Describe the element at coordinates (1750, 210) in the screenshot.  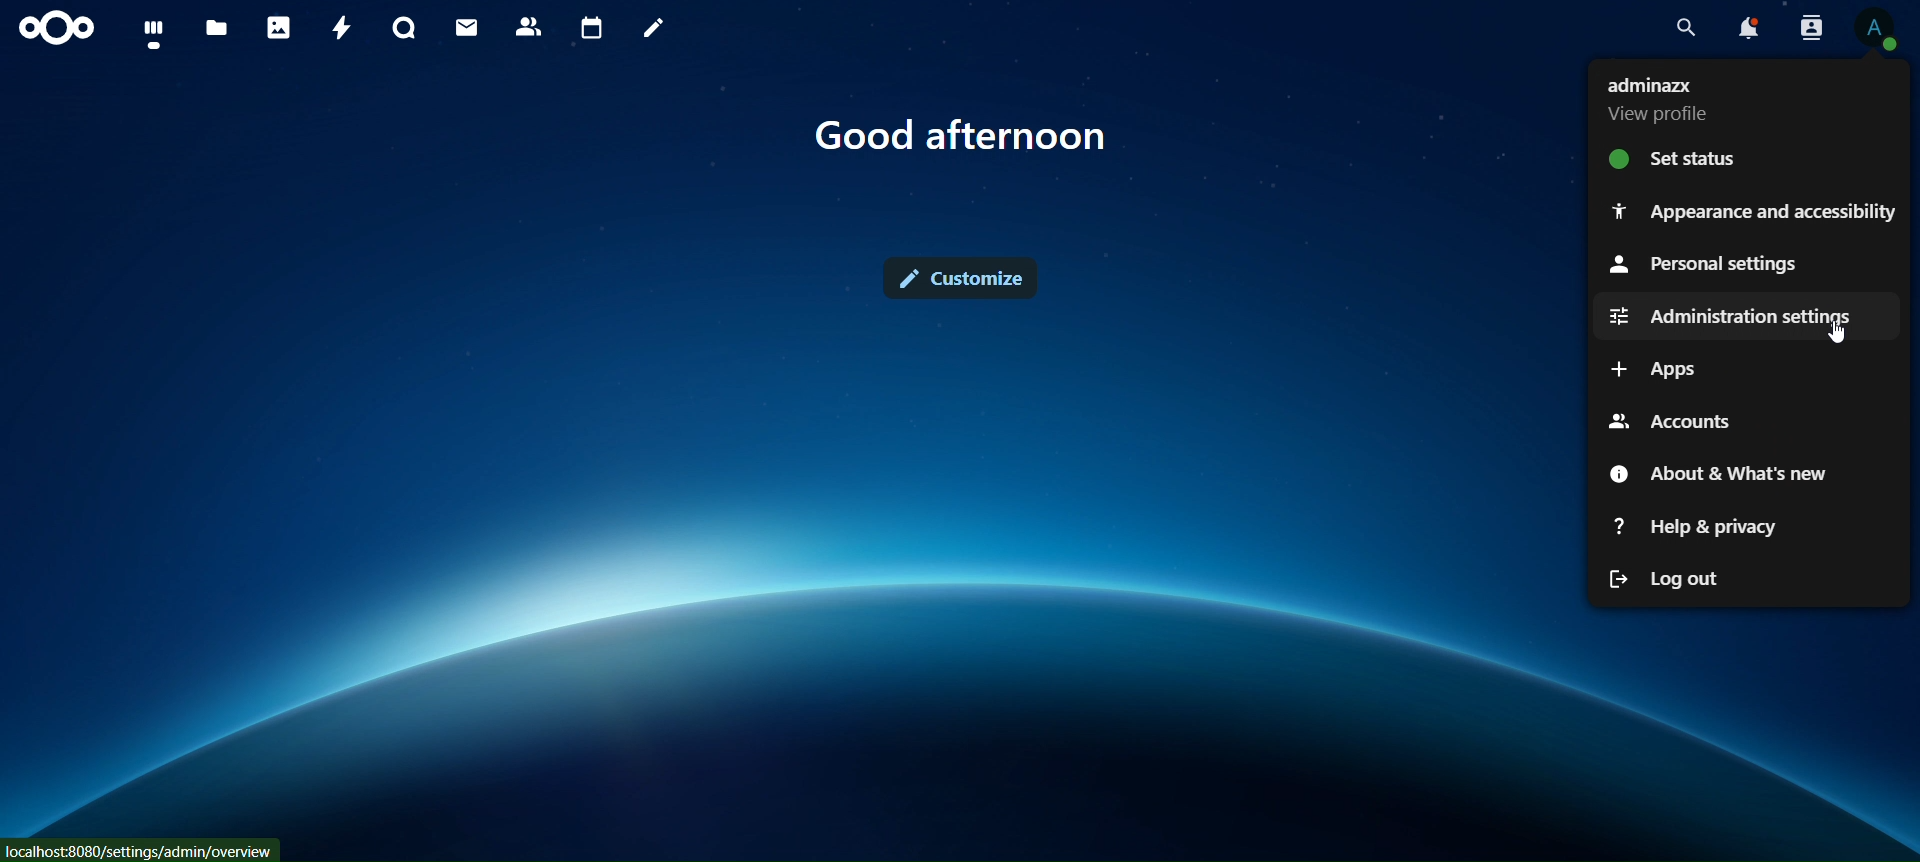
I see `appearance and accessibility` at that location.